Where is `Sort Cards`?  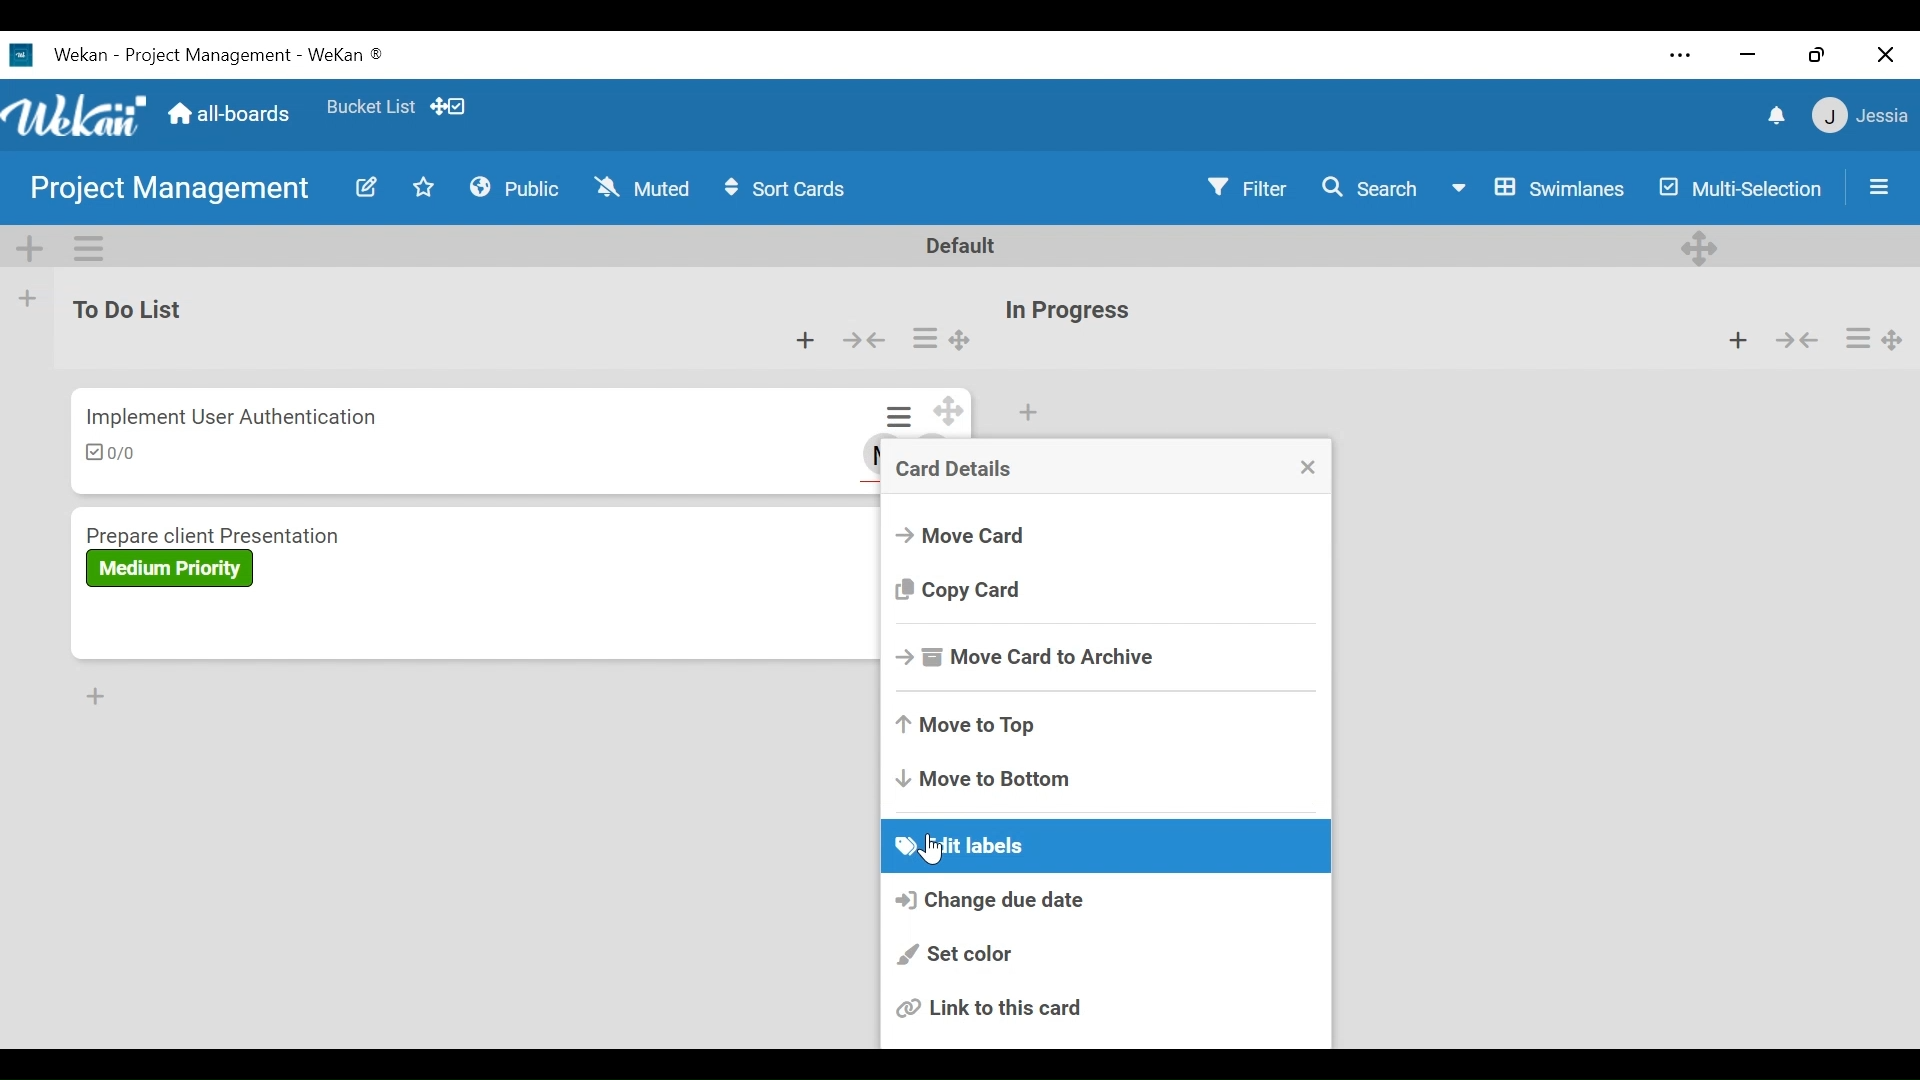
Sort Cards is located at coordinates (793, 188).